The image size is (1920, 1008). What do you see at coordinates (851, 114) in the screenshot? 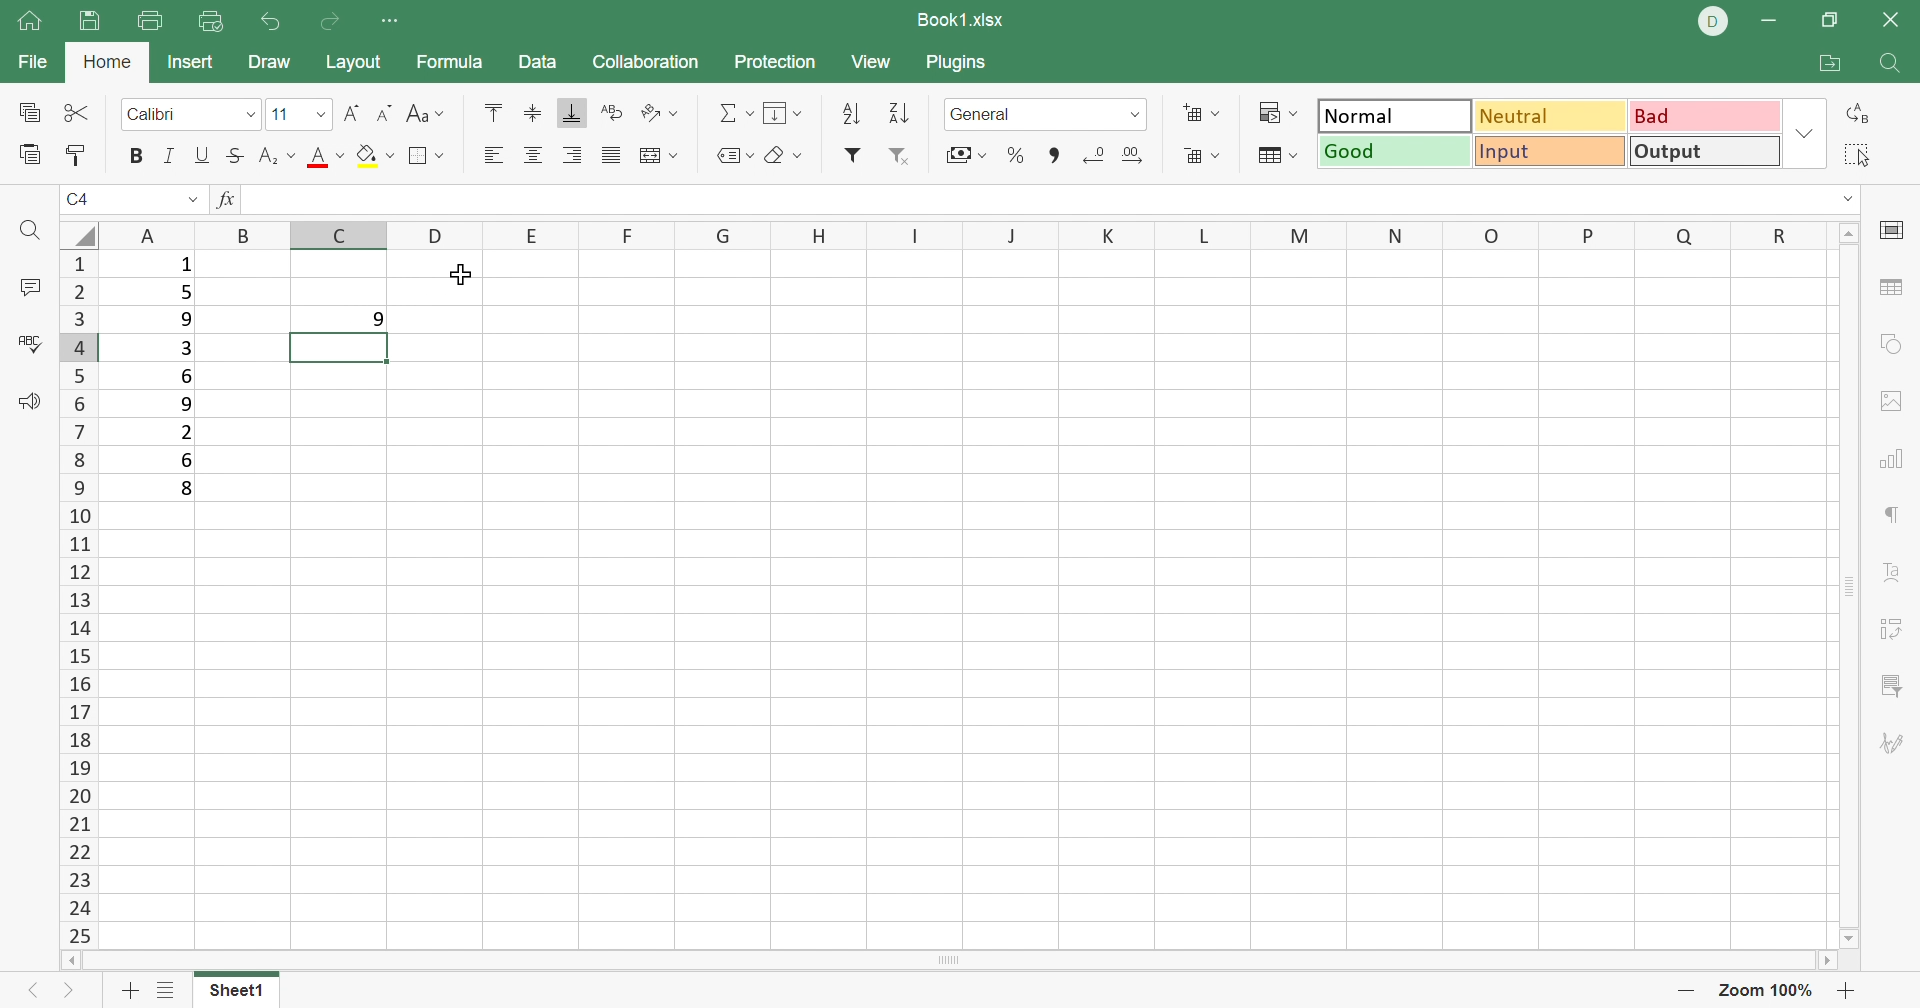
I see `Ascending order` at bounding box center [851, 114].